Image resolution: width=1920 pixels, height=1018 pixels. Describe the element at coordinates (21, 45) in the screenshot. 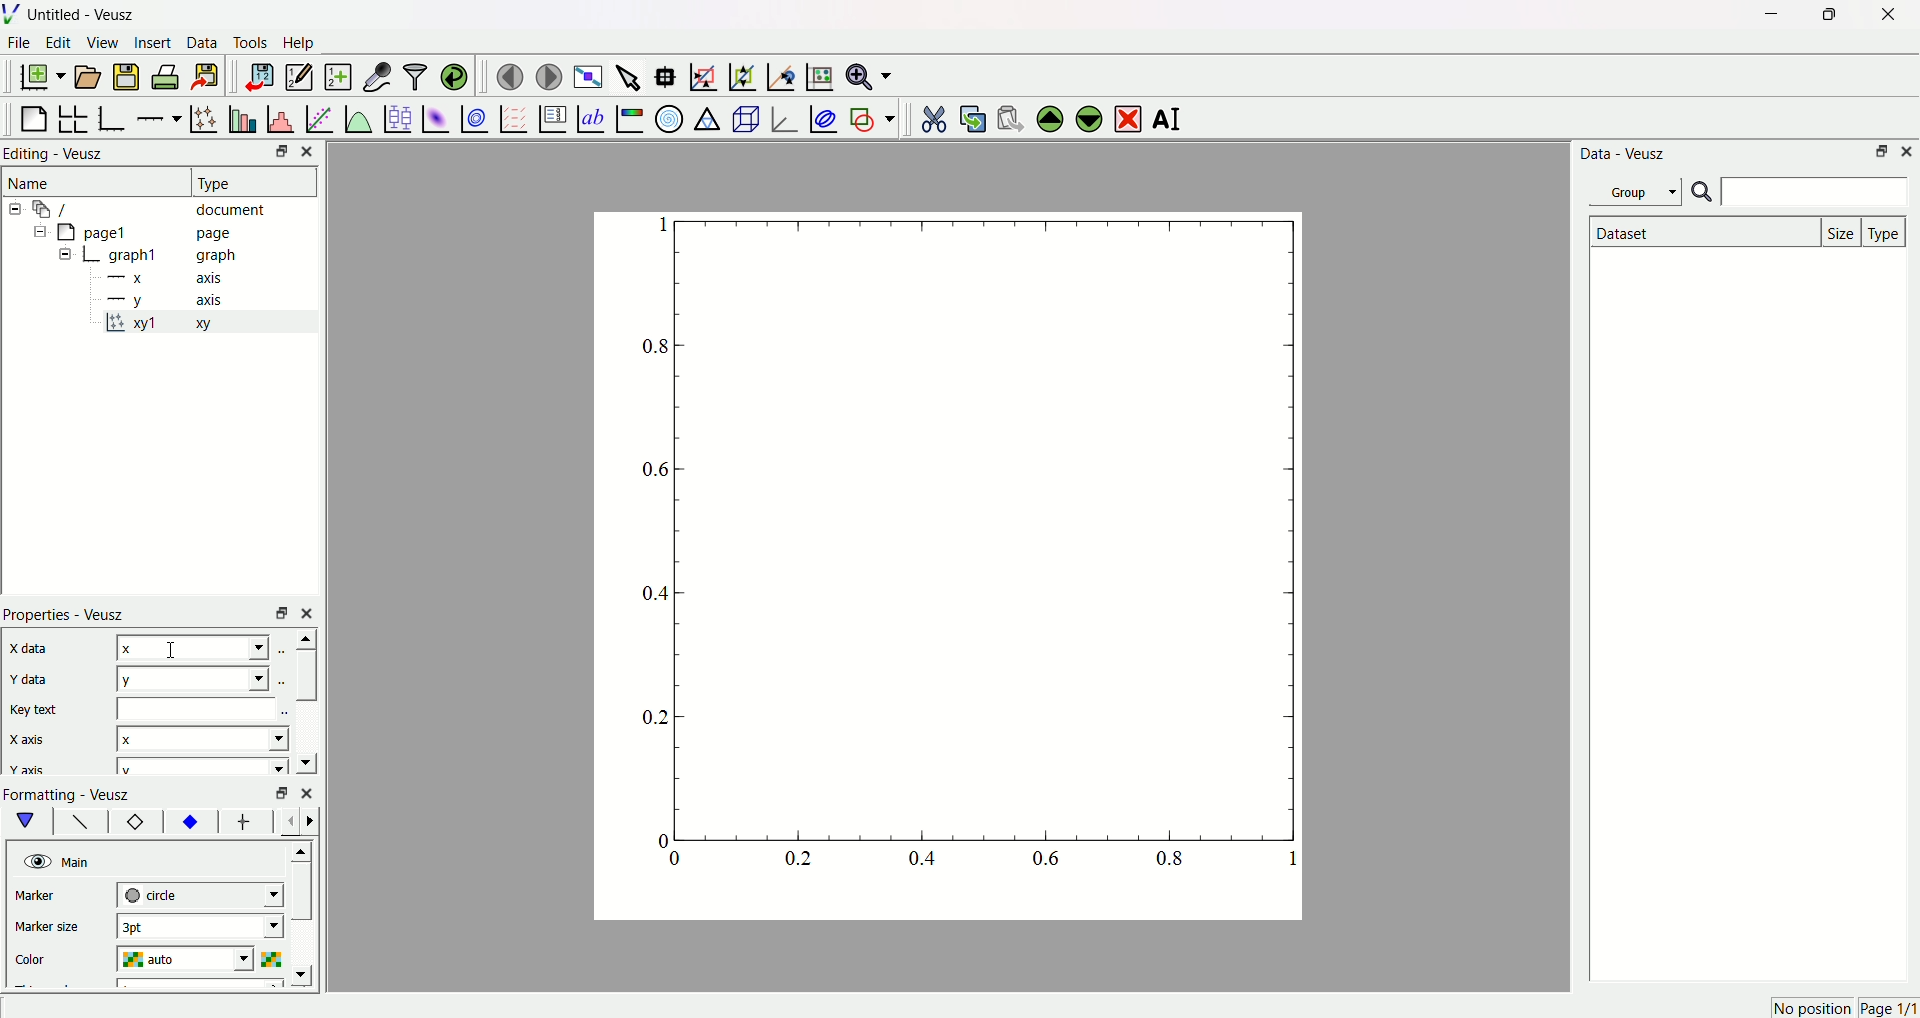

I see `File` at that location.